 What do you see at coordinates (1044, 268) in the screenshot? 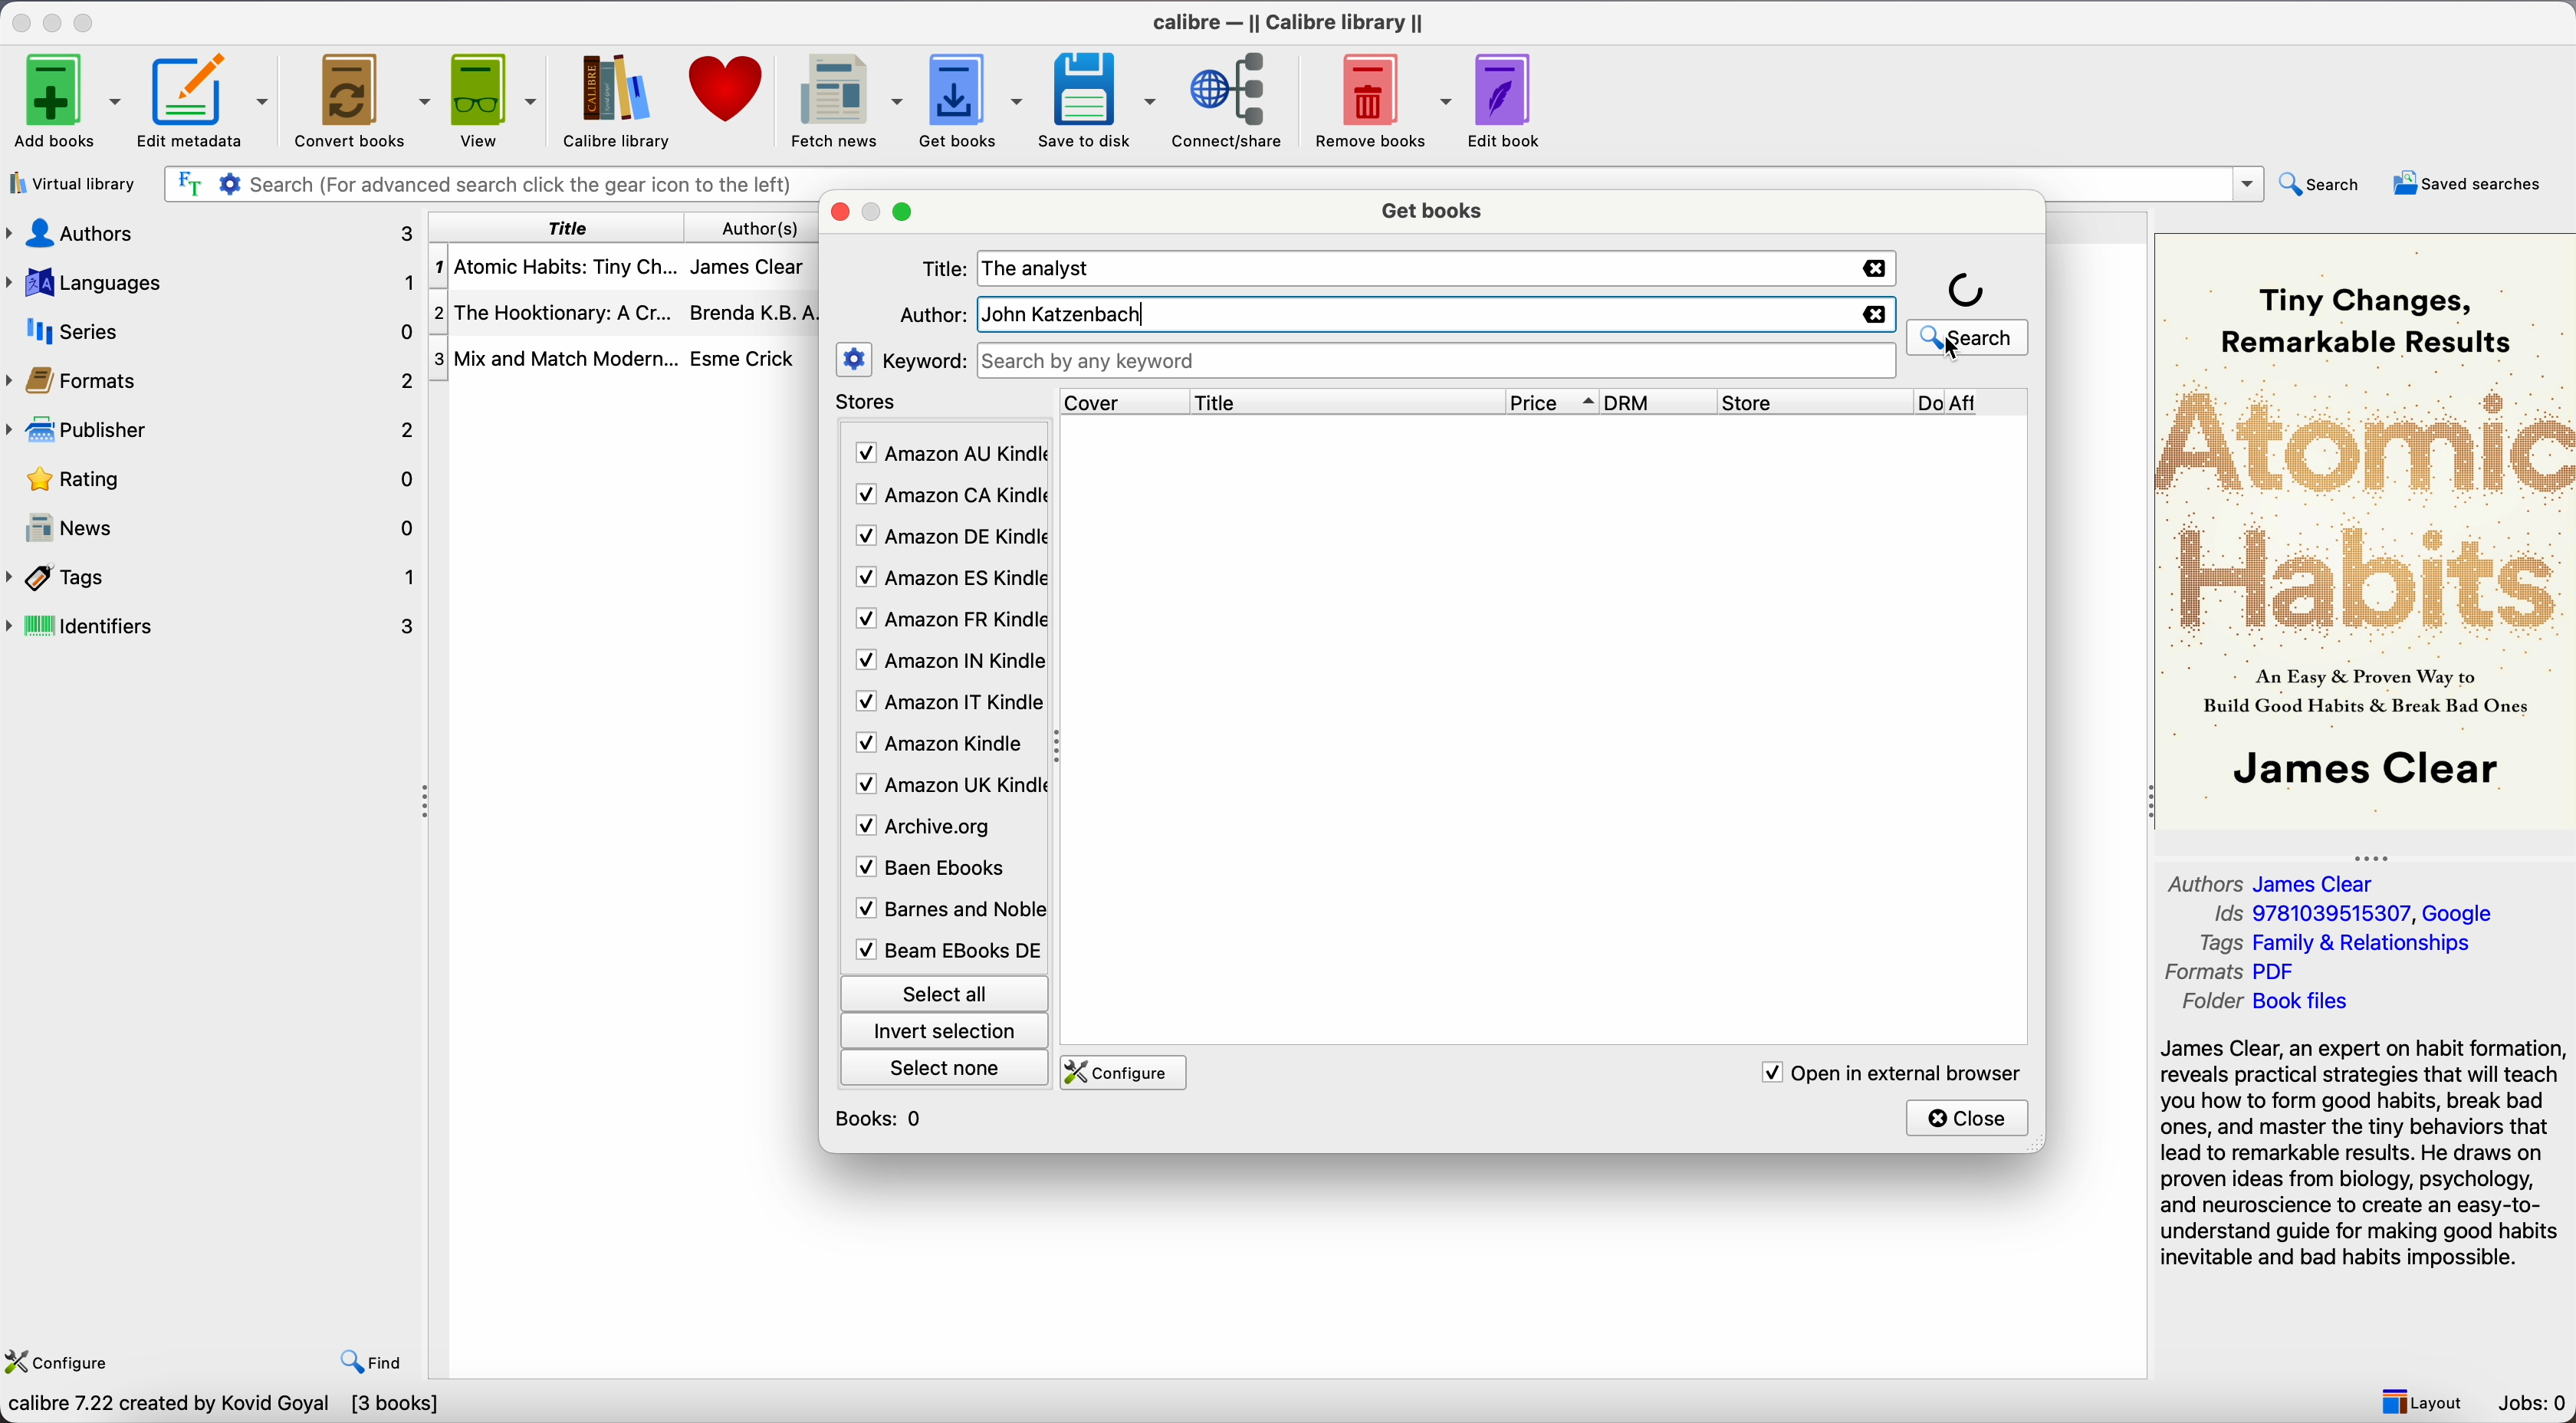
I see `The analyst` at bounding box center [1044, 268].